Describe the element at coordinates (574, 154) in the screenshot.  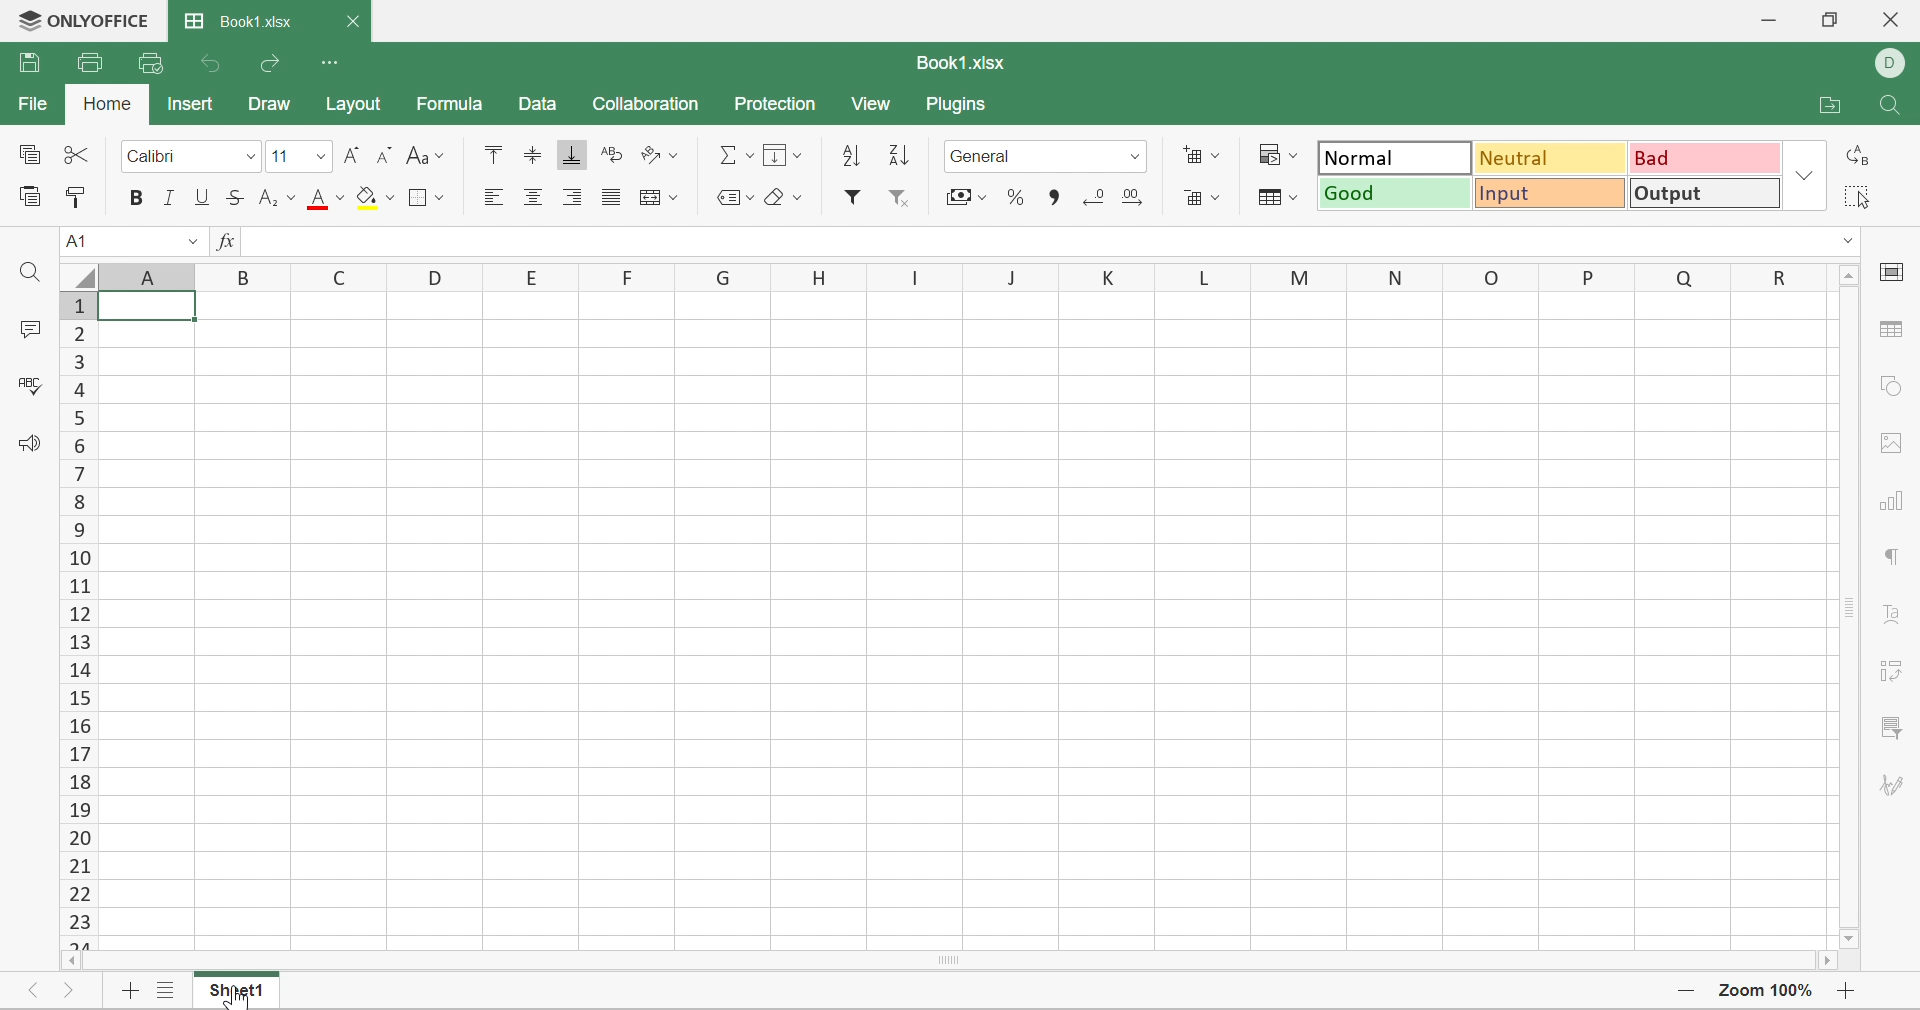
I see `Align Bottom` at that location.